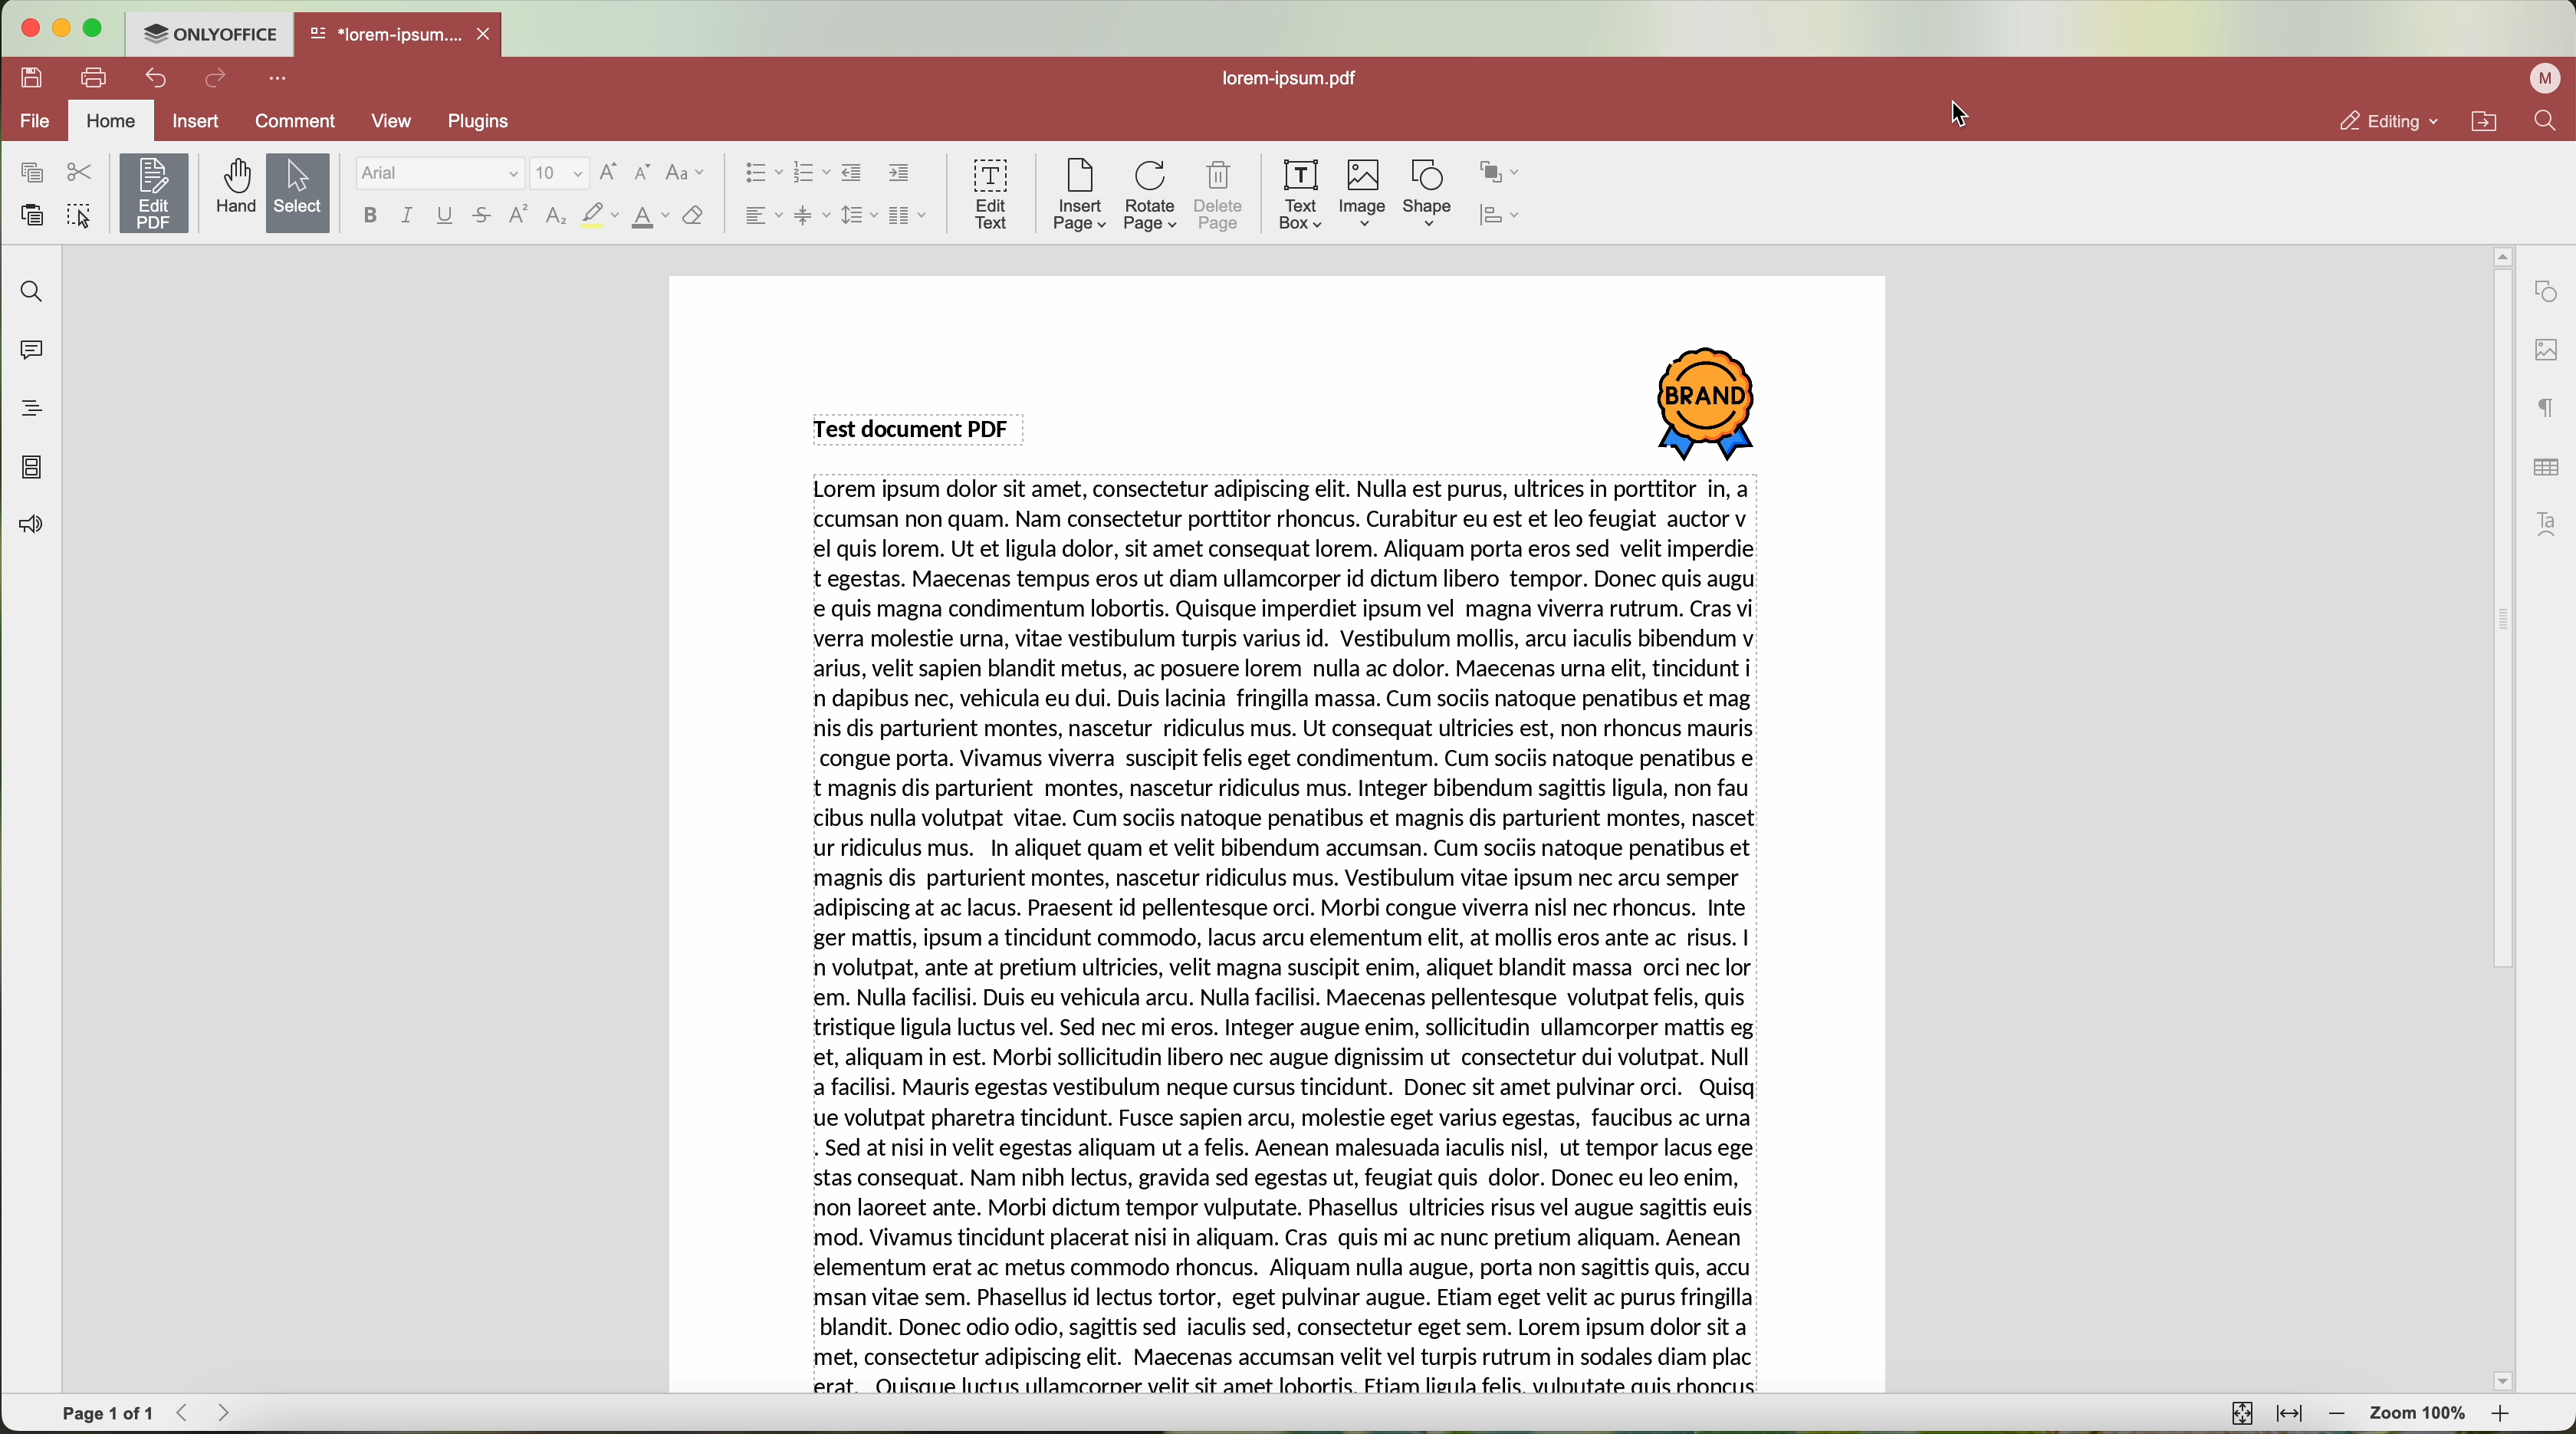  Describe the element at coordinates (95, 76) in the screenshot. I see `print` at that location.